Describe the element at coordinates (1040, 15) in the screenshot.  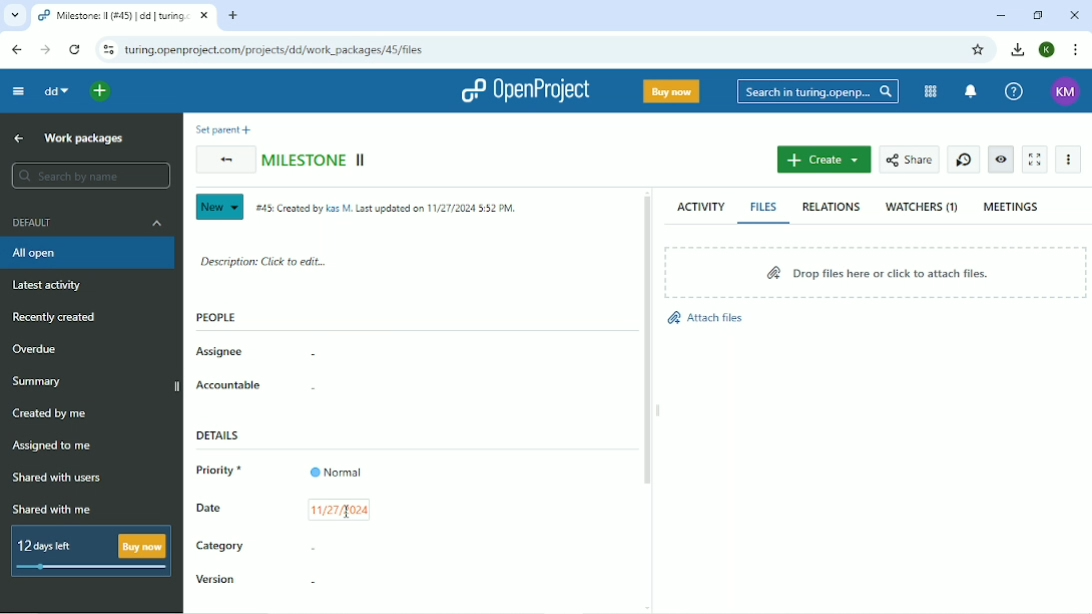
I see `Restore down` at that location.